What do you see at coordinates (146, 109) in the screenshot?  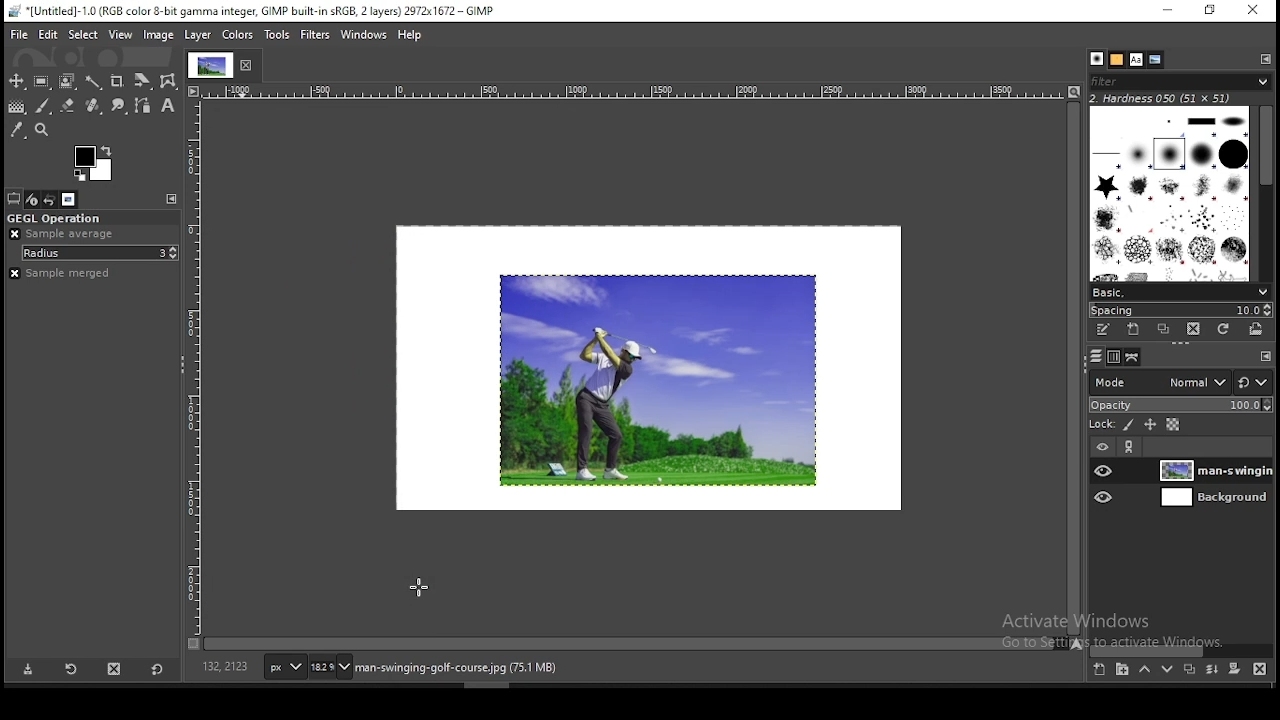 I see `paths tool` at bounding box center [146, 109].